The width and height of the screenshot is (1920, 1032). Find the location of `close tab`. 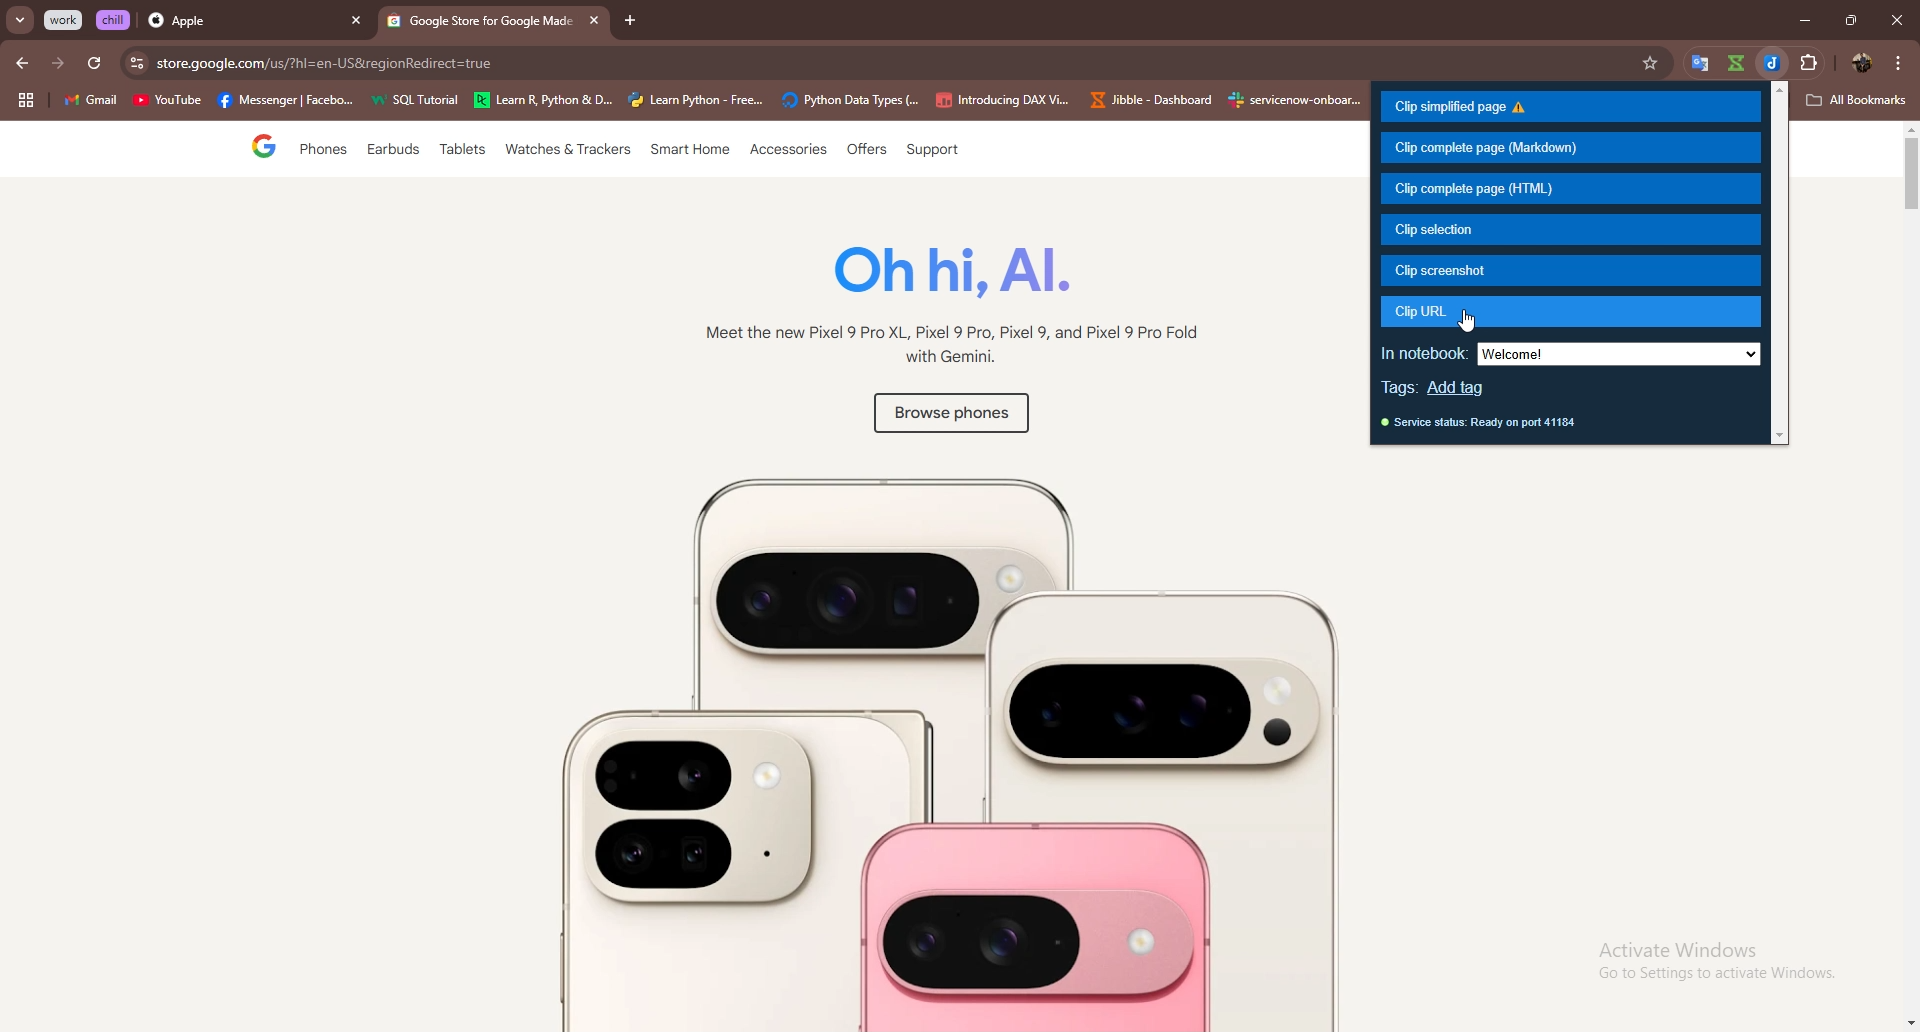

close tab is located at coordinates (591, 20).